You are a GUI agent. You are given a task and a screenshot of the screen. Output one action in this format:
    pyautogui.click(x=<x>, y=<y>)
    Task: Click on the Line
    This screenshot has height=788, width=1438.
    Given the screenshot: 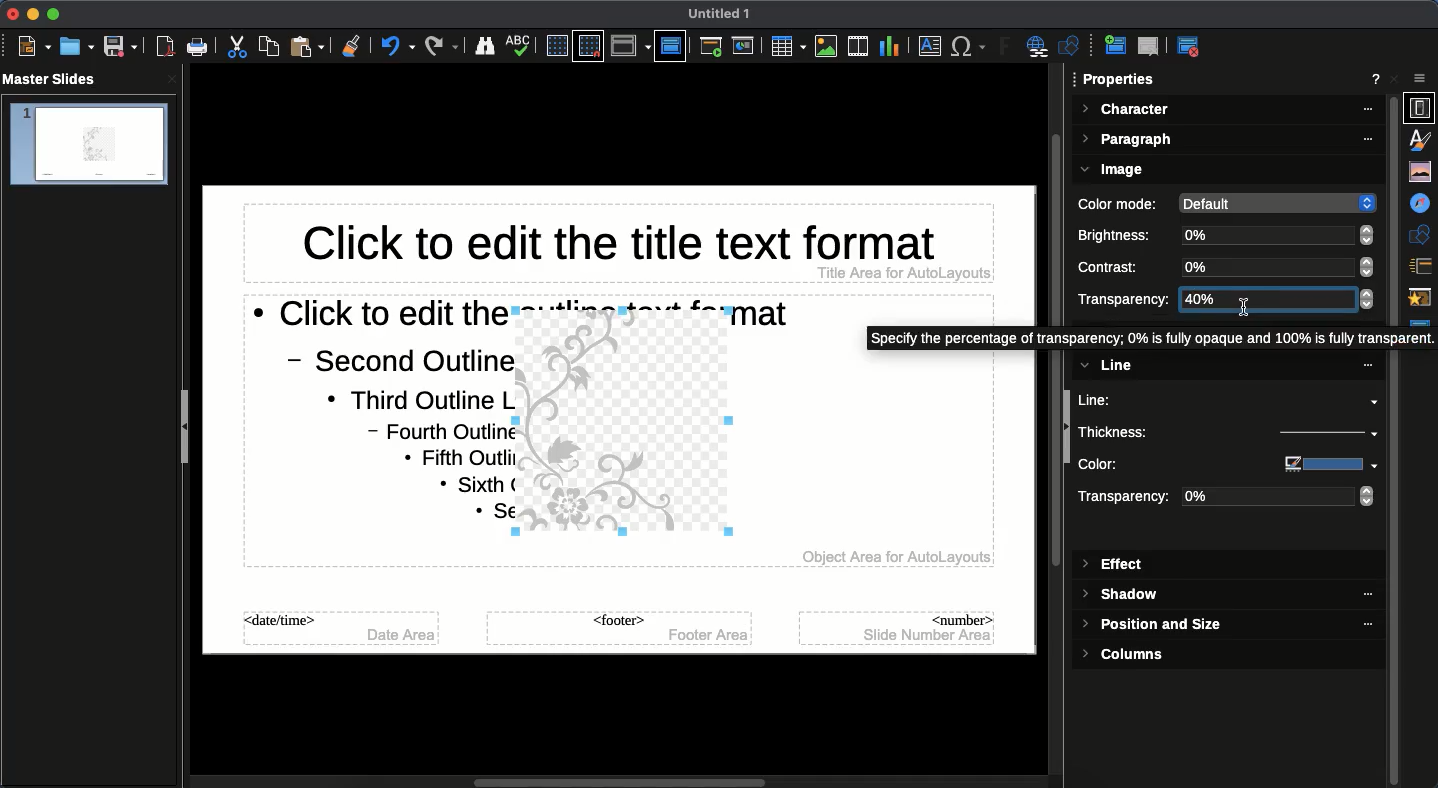 What is the action you would take?
    pyautogui.click(x=1229, y=400)
    